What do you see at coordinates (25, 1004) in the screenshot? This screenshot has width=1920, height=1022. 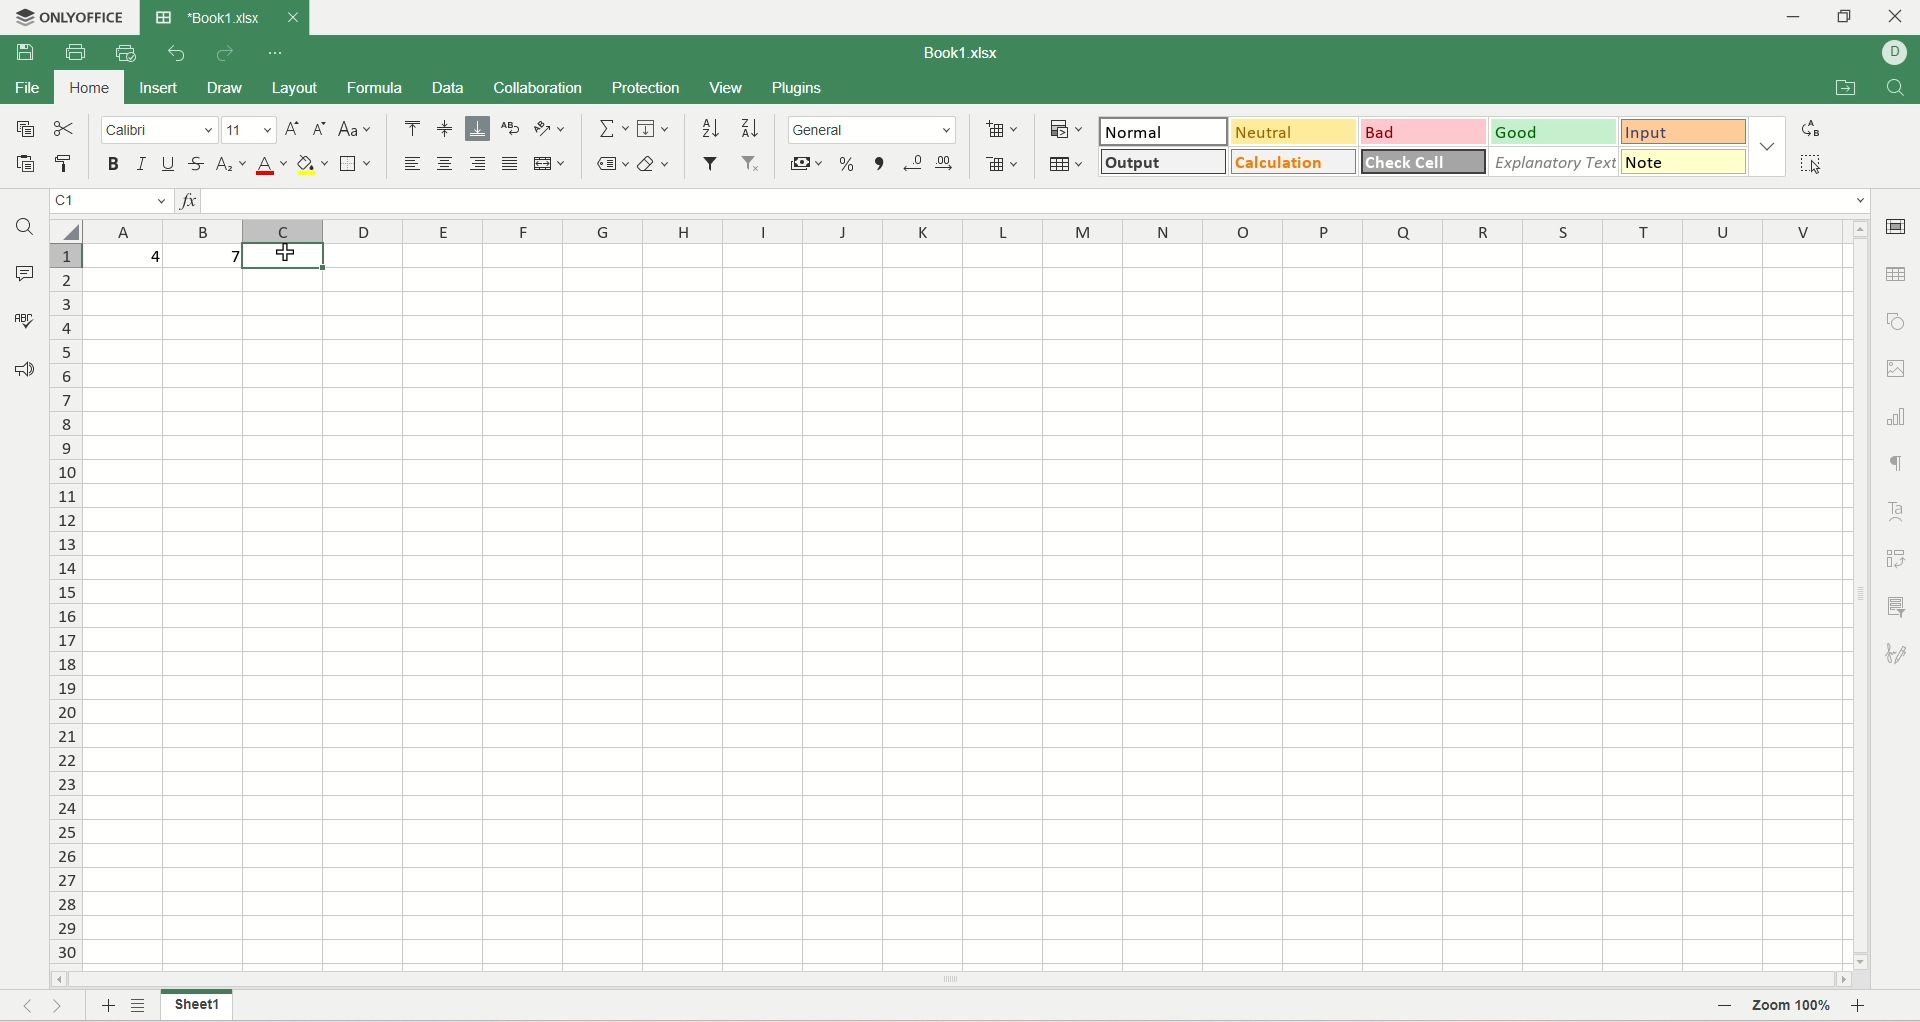 I see `previous` at bounding box center [25, 1004].